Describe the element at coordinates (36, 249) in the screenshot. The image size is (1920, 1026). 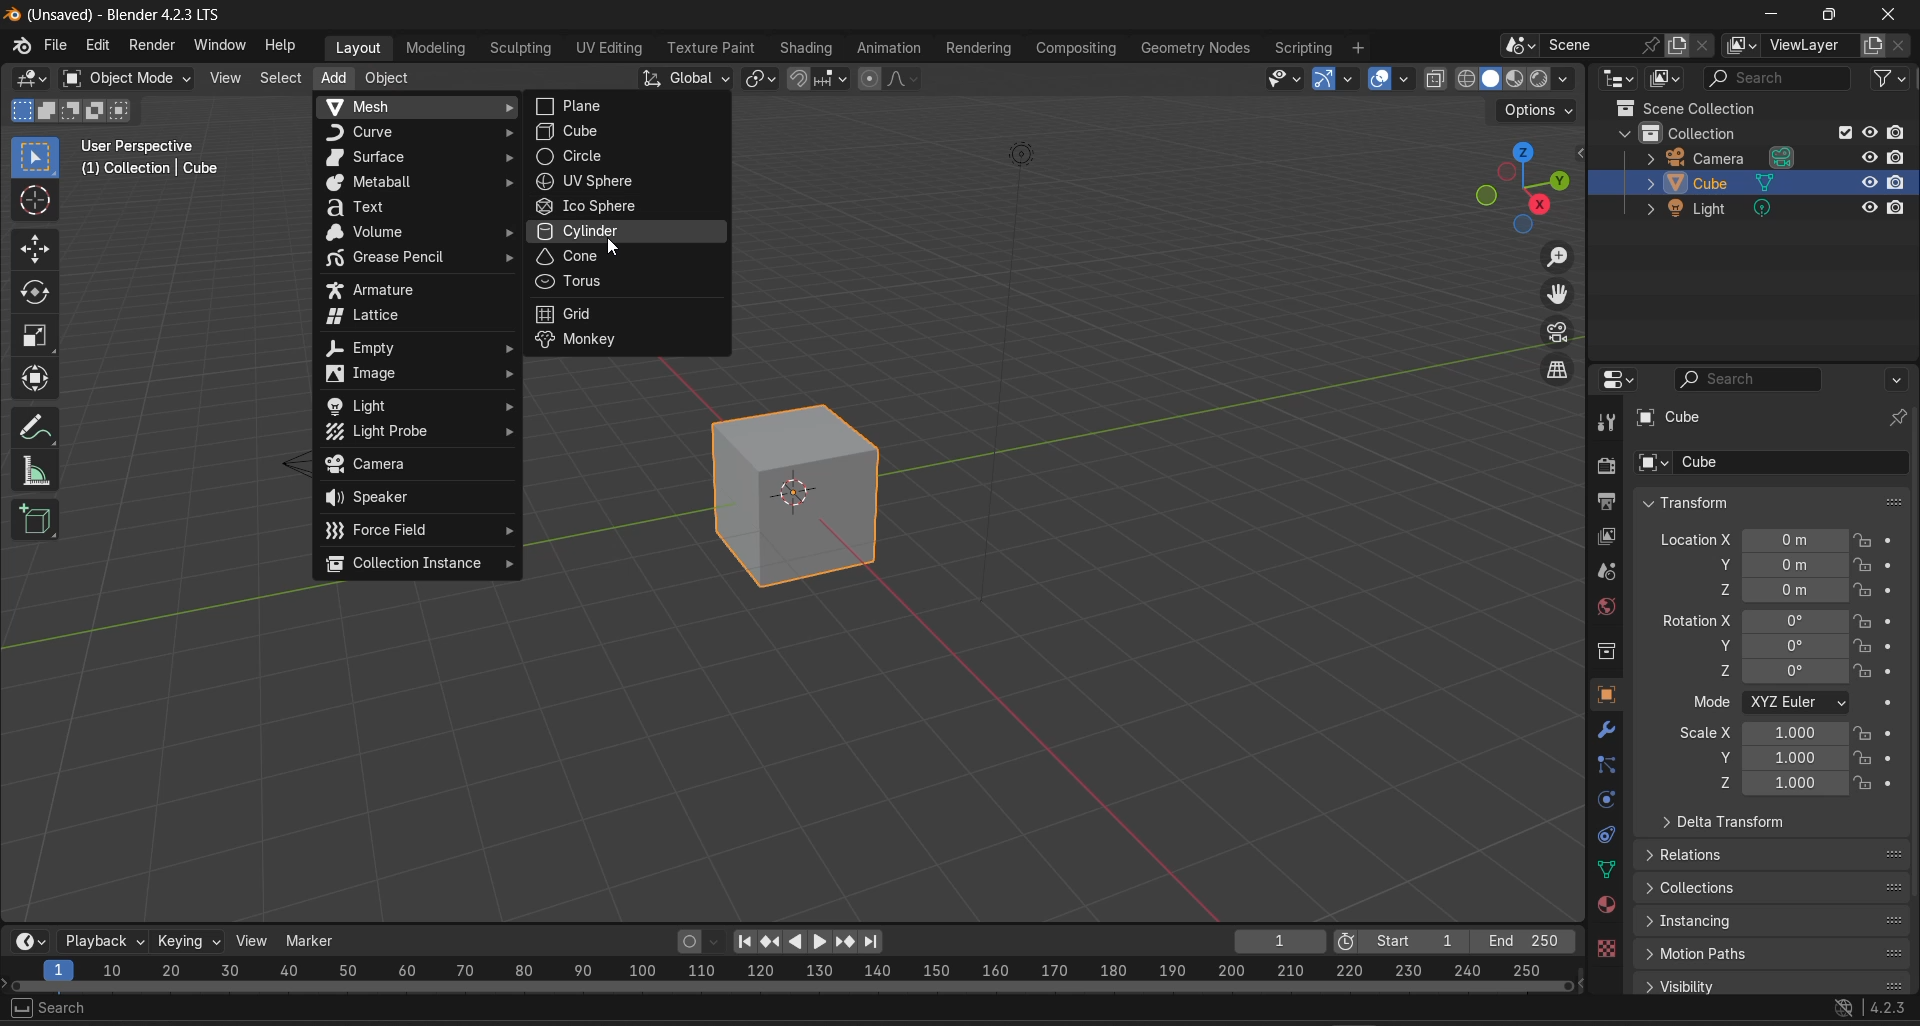
I see `move` at that location.